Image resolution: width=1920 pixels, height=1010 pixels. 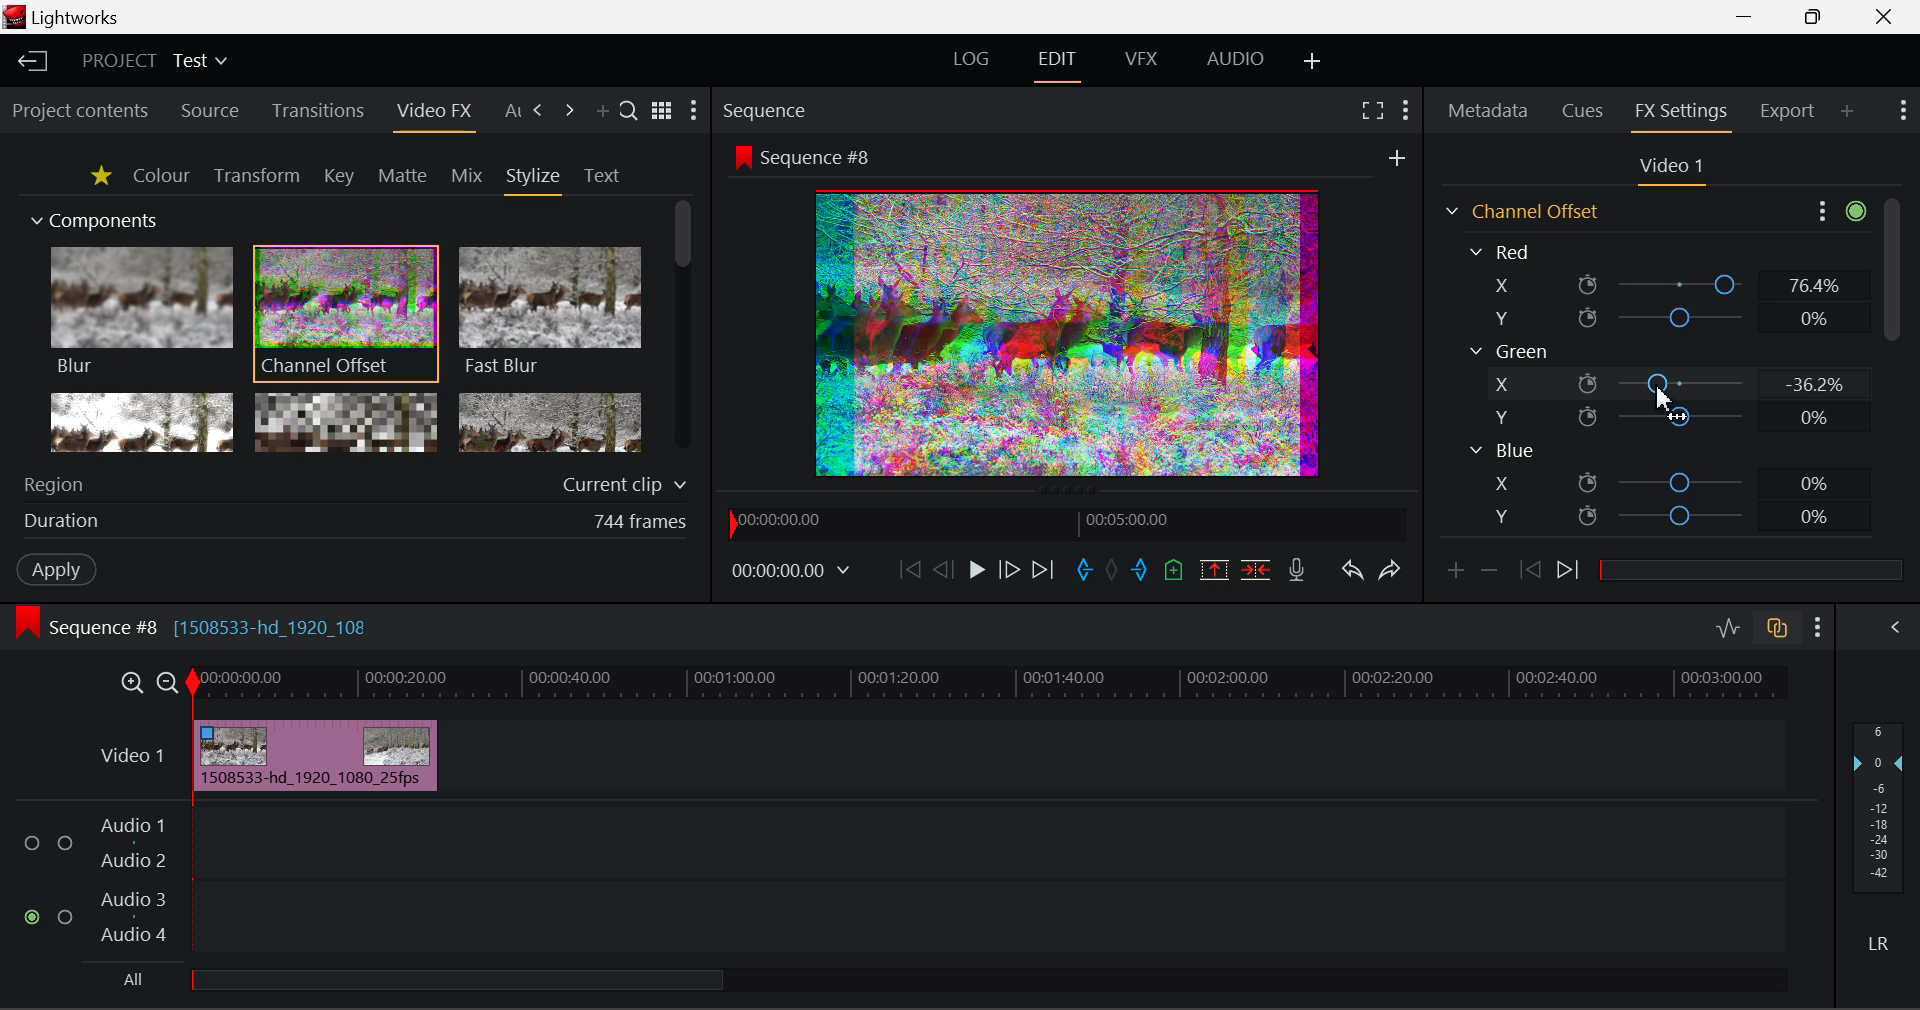 I want to click on Metadata Tab, so click(x=1486, y=111).